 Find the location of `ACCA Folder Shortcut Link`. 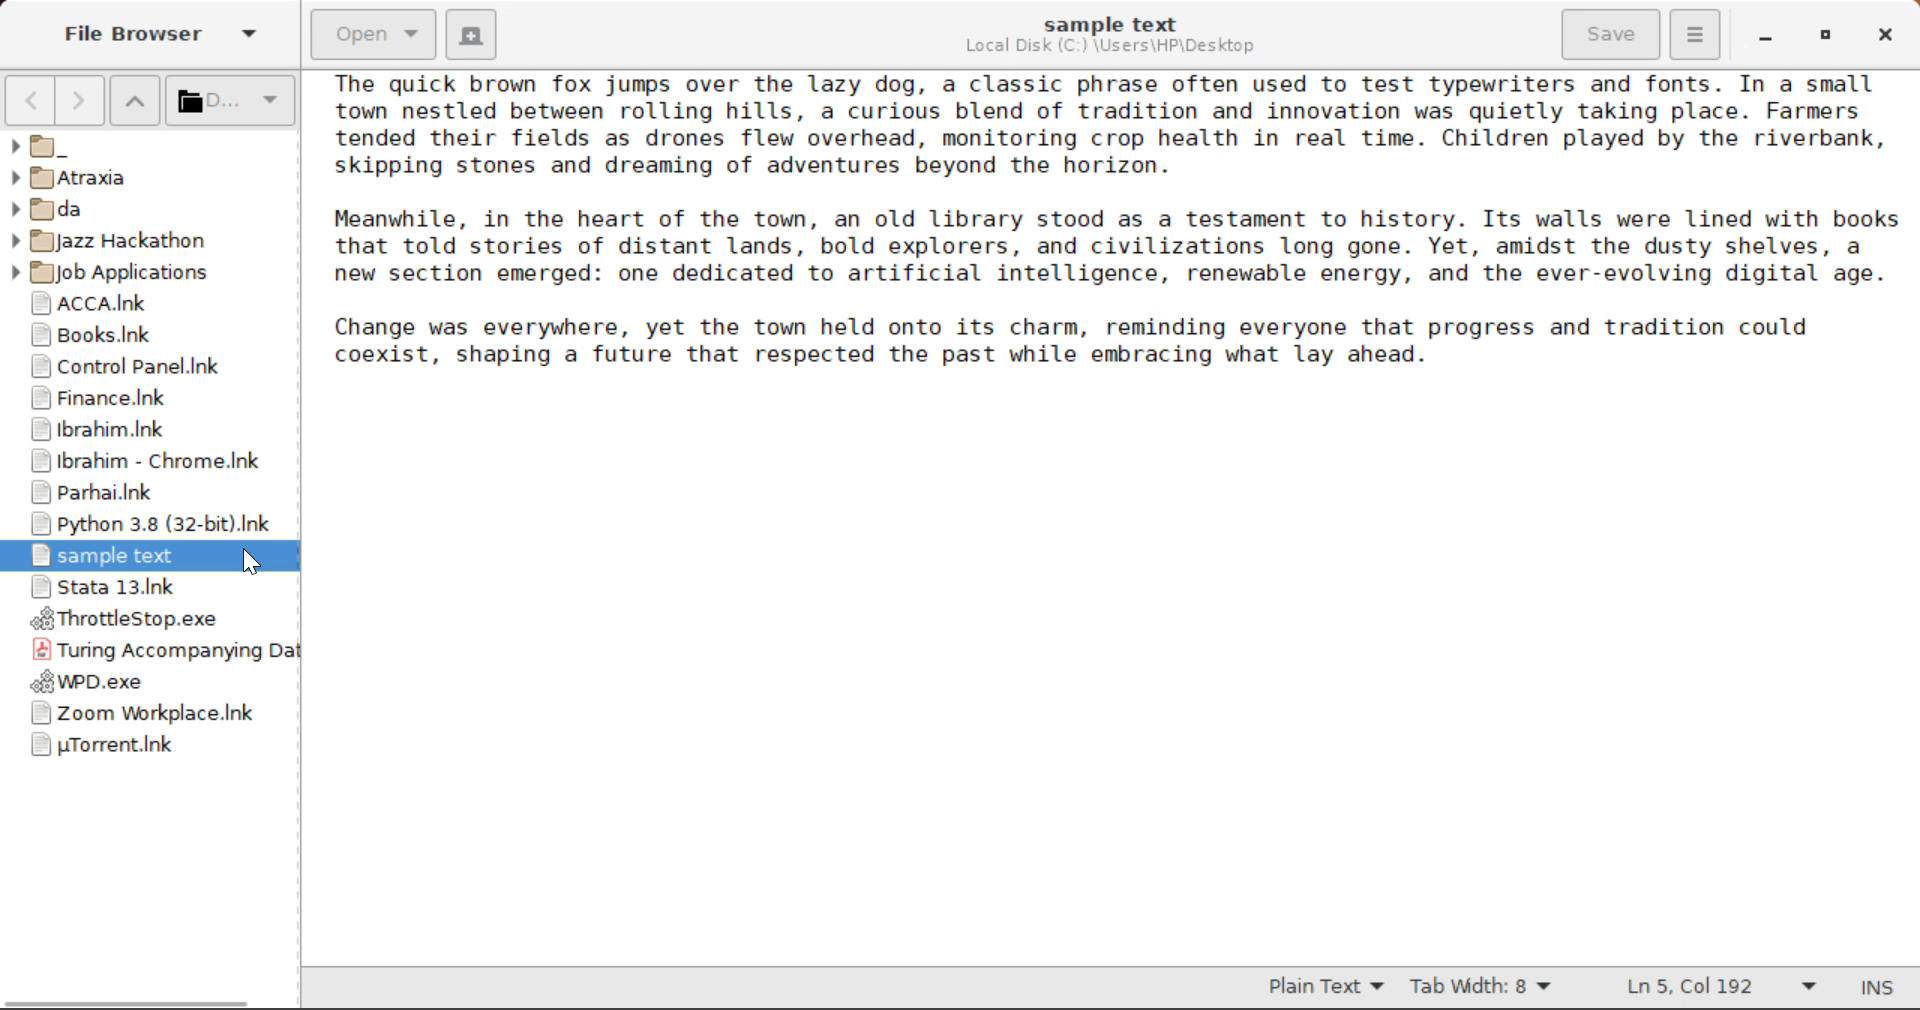

ACCA Folder Shortcut Link is located at coordinates (151, 304).